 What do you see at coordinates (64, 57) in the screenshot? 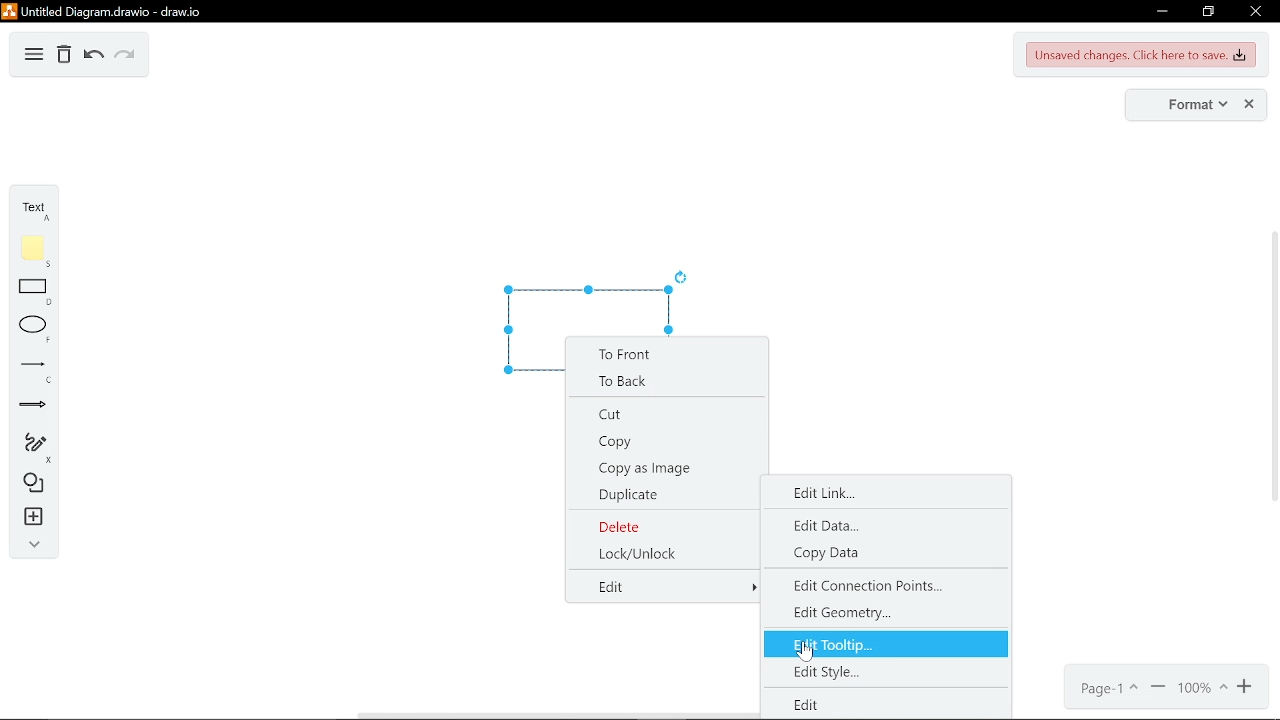
I see `delete` at bounding box center [64, 57].